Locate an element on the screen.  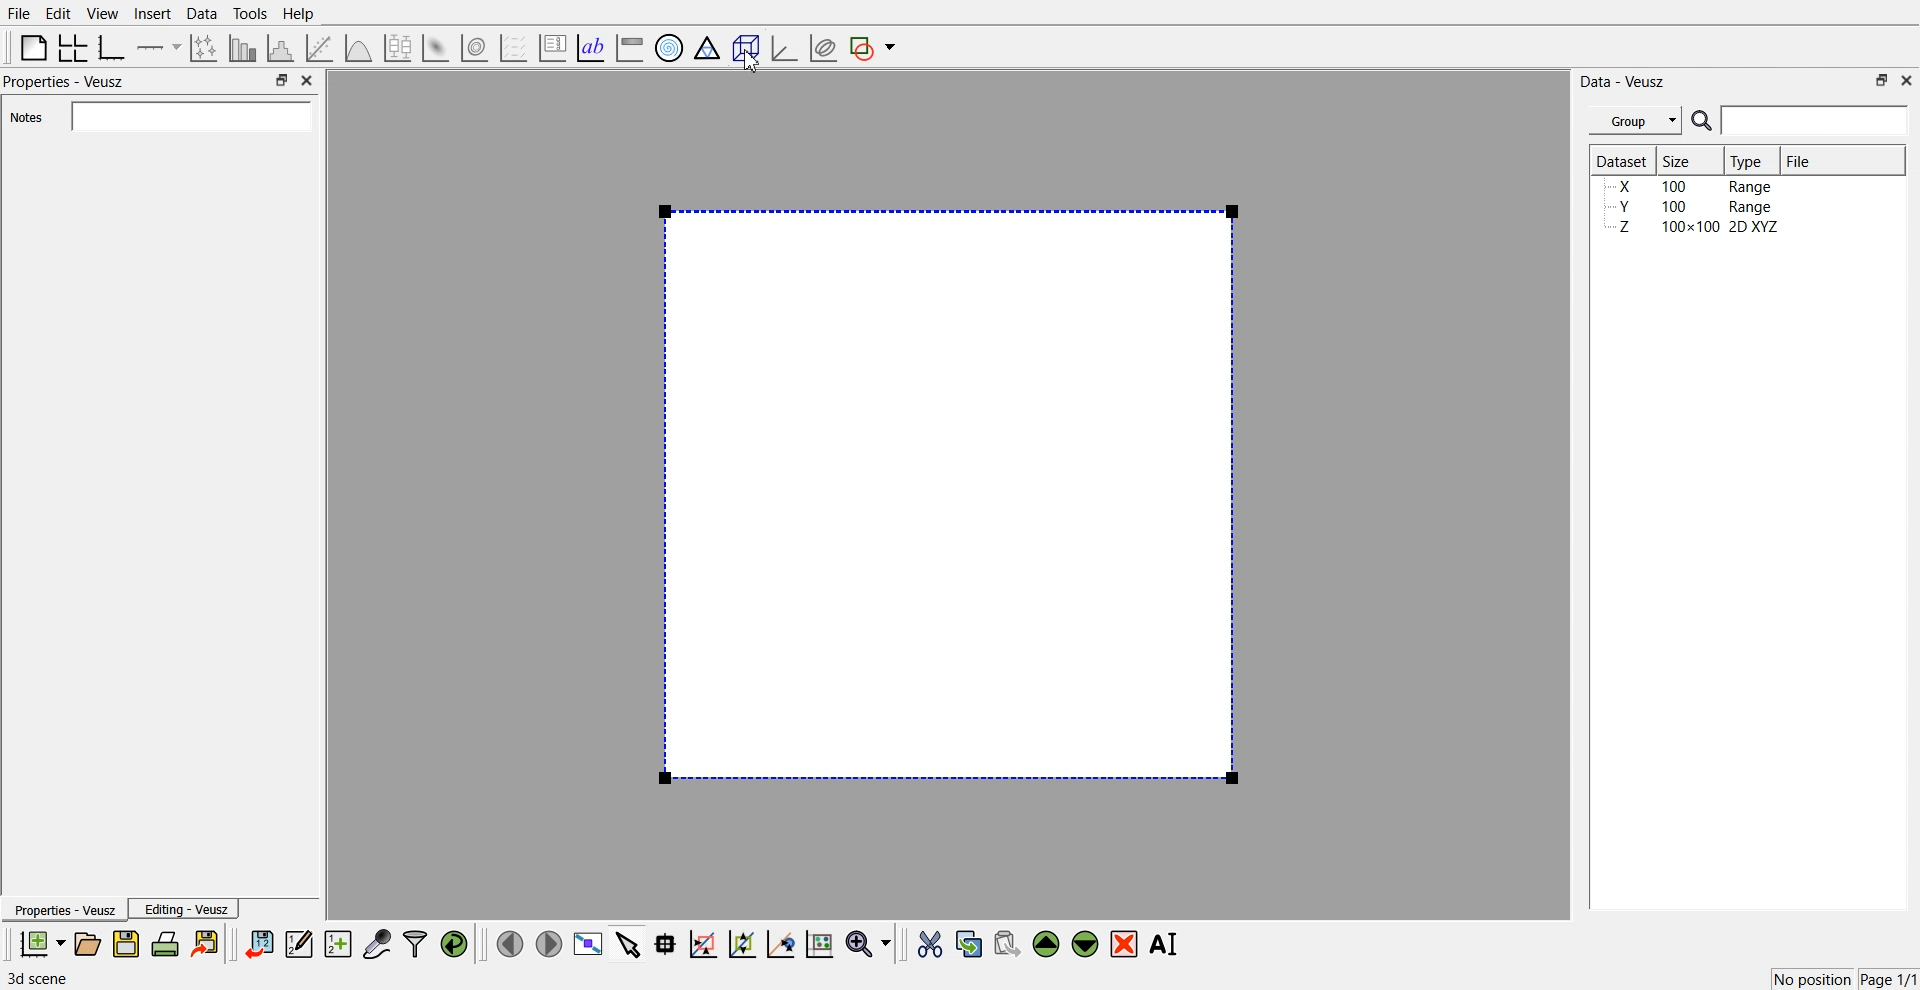
Properties - Veusz is located at coordinates (64, 81).